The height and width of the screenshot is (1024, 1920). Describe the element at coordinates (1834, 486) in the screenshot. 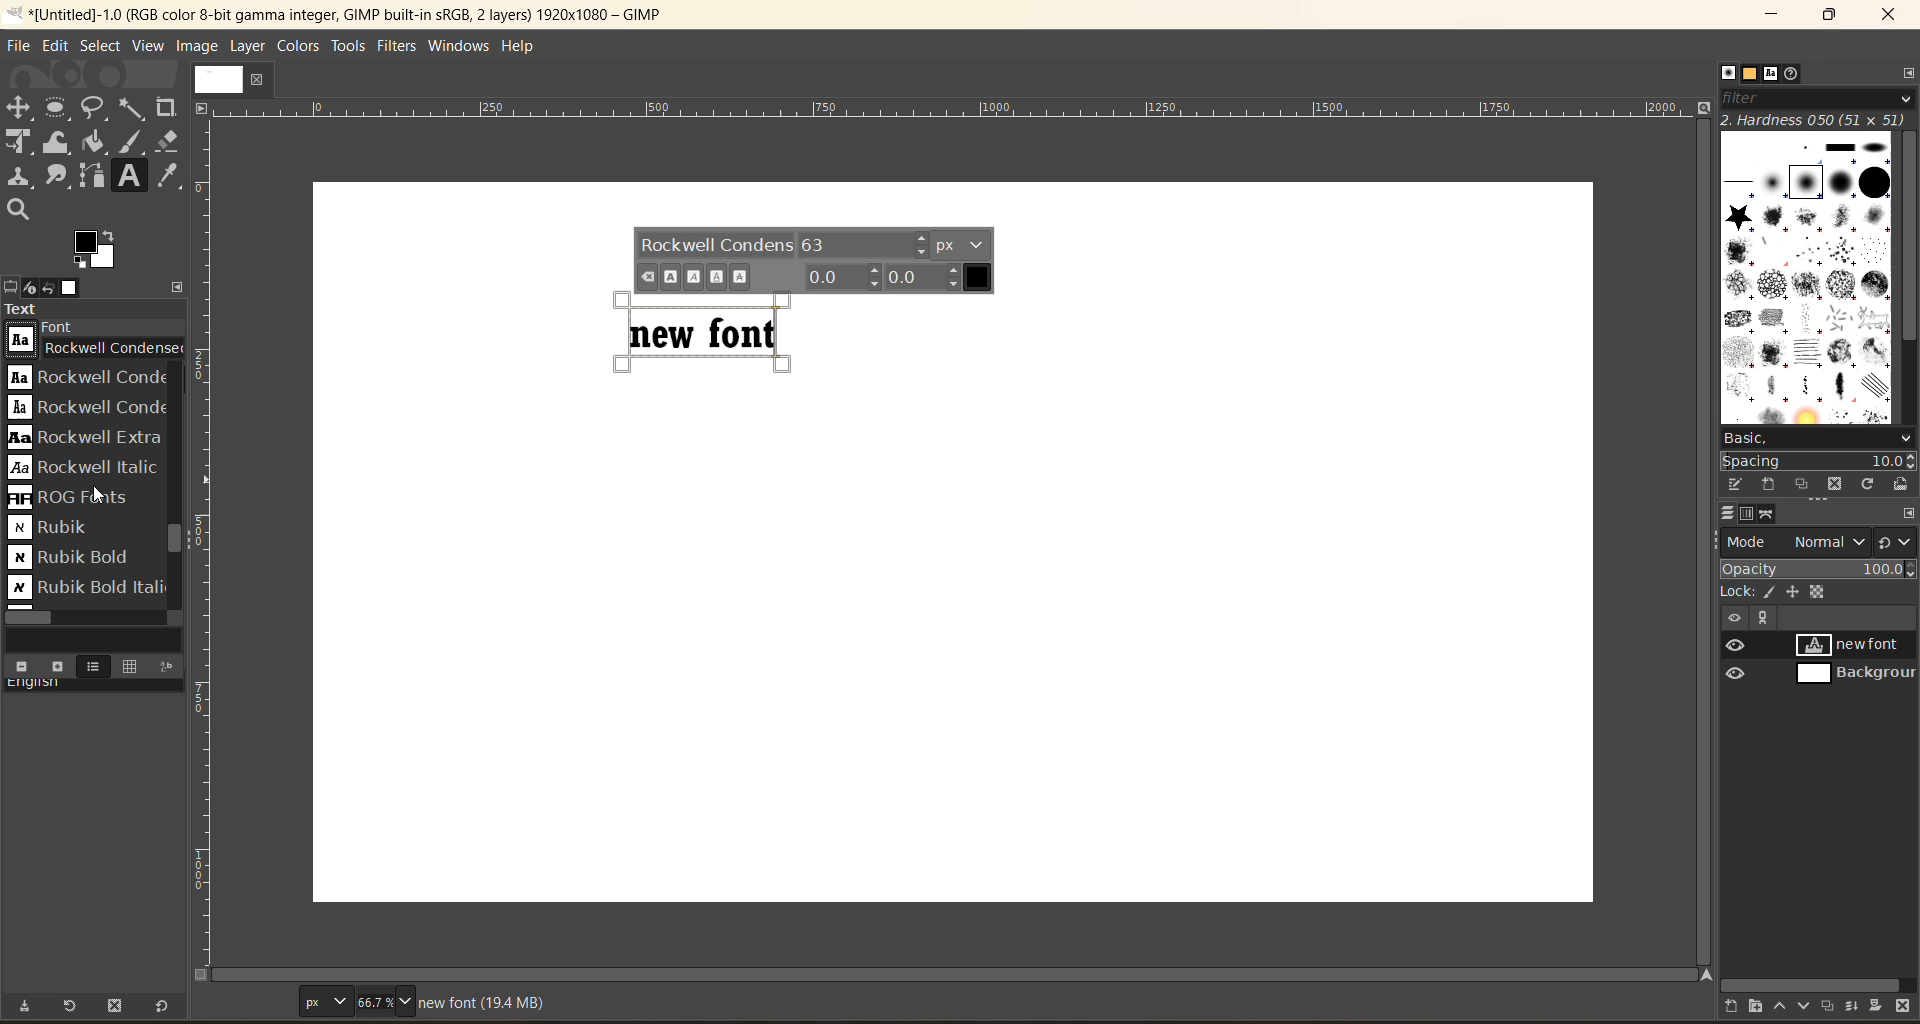

I see `delete this brush` at that location.